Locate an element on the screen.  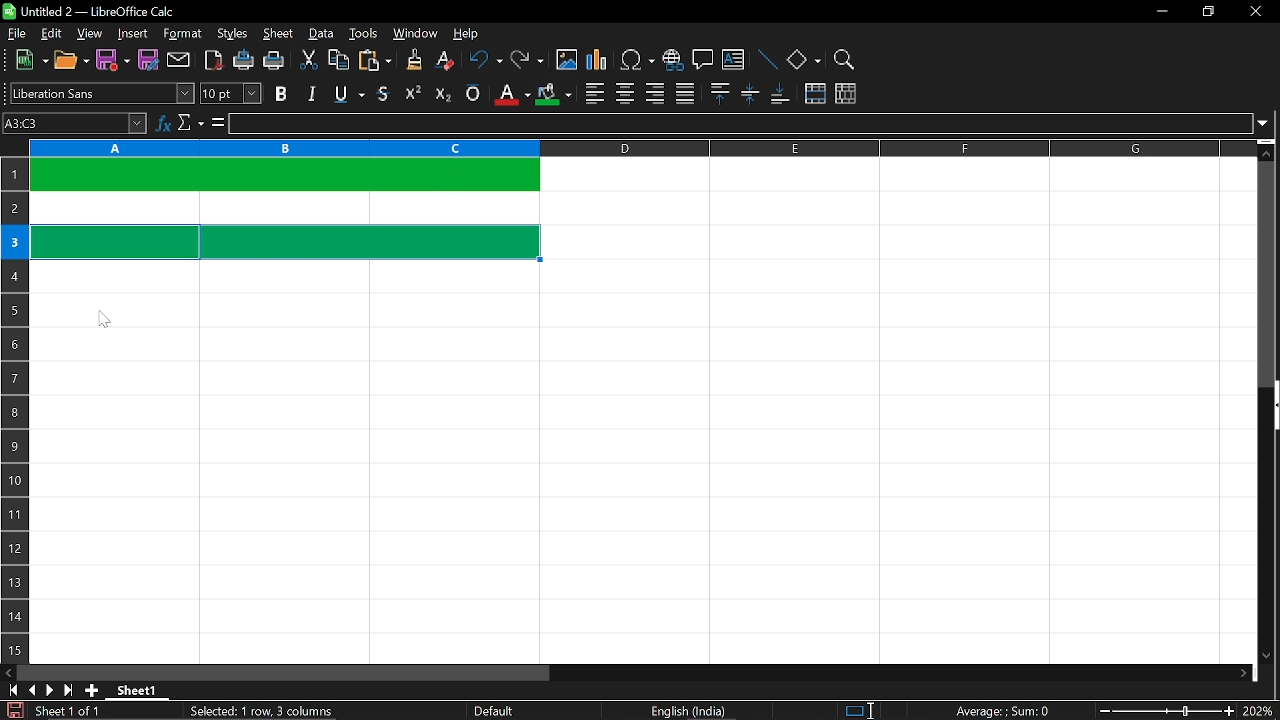
insert image is located at coordinates (566, 61).